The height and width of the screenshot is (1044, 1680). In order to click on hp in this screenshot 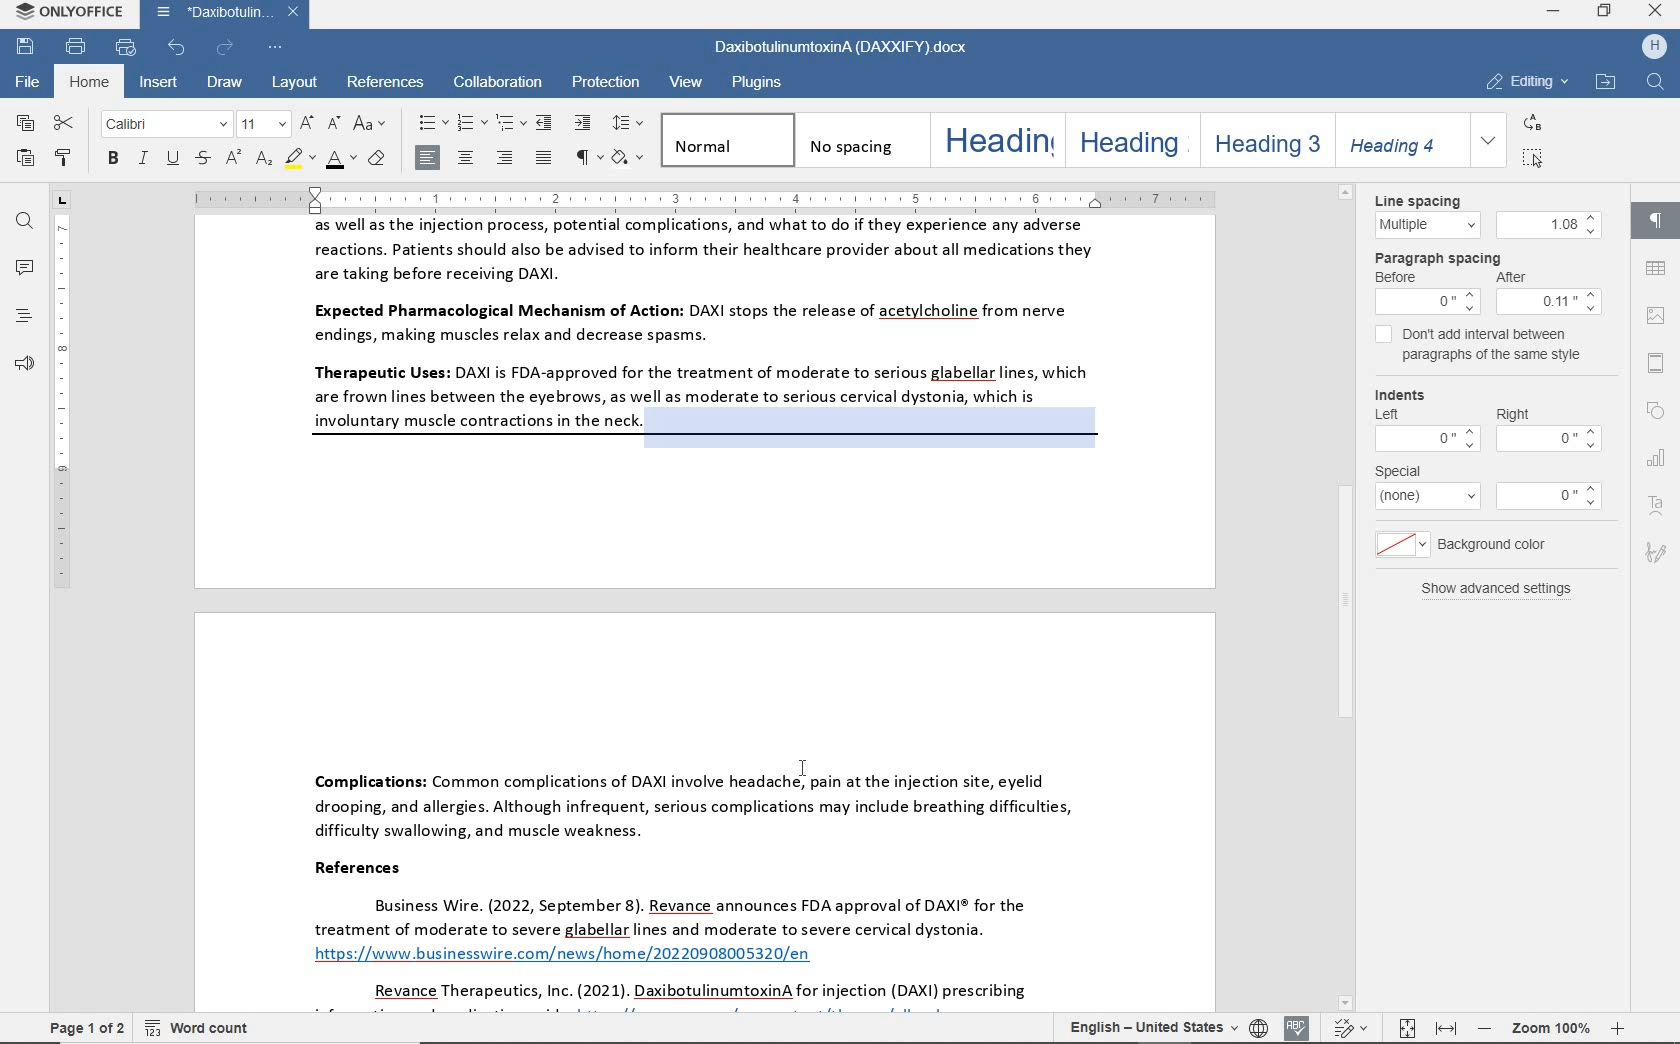, I will do `click(1650, 48)`.